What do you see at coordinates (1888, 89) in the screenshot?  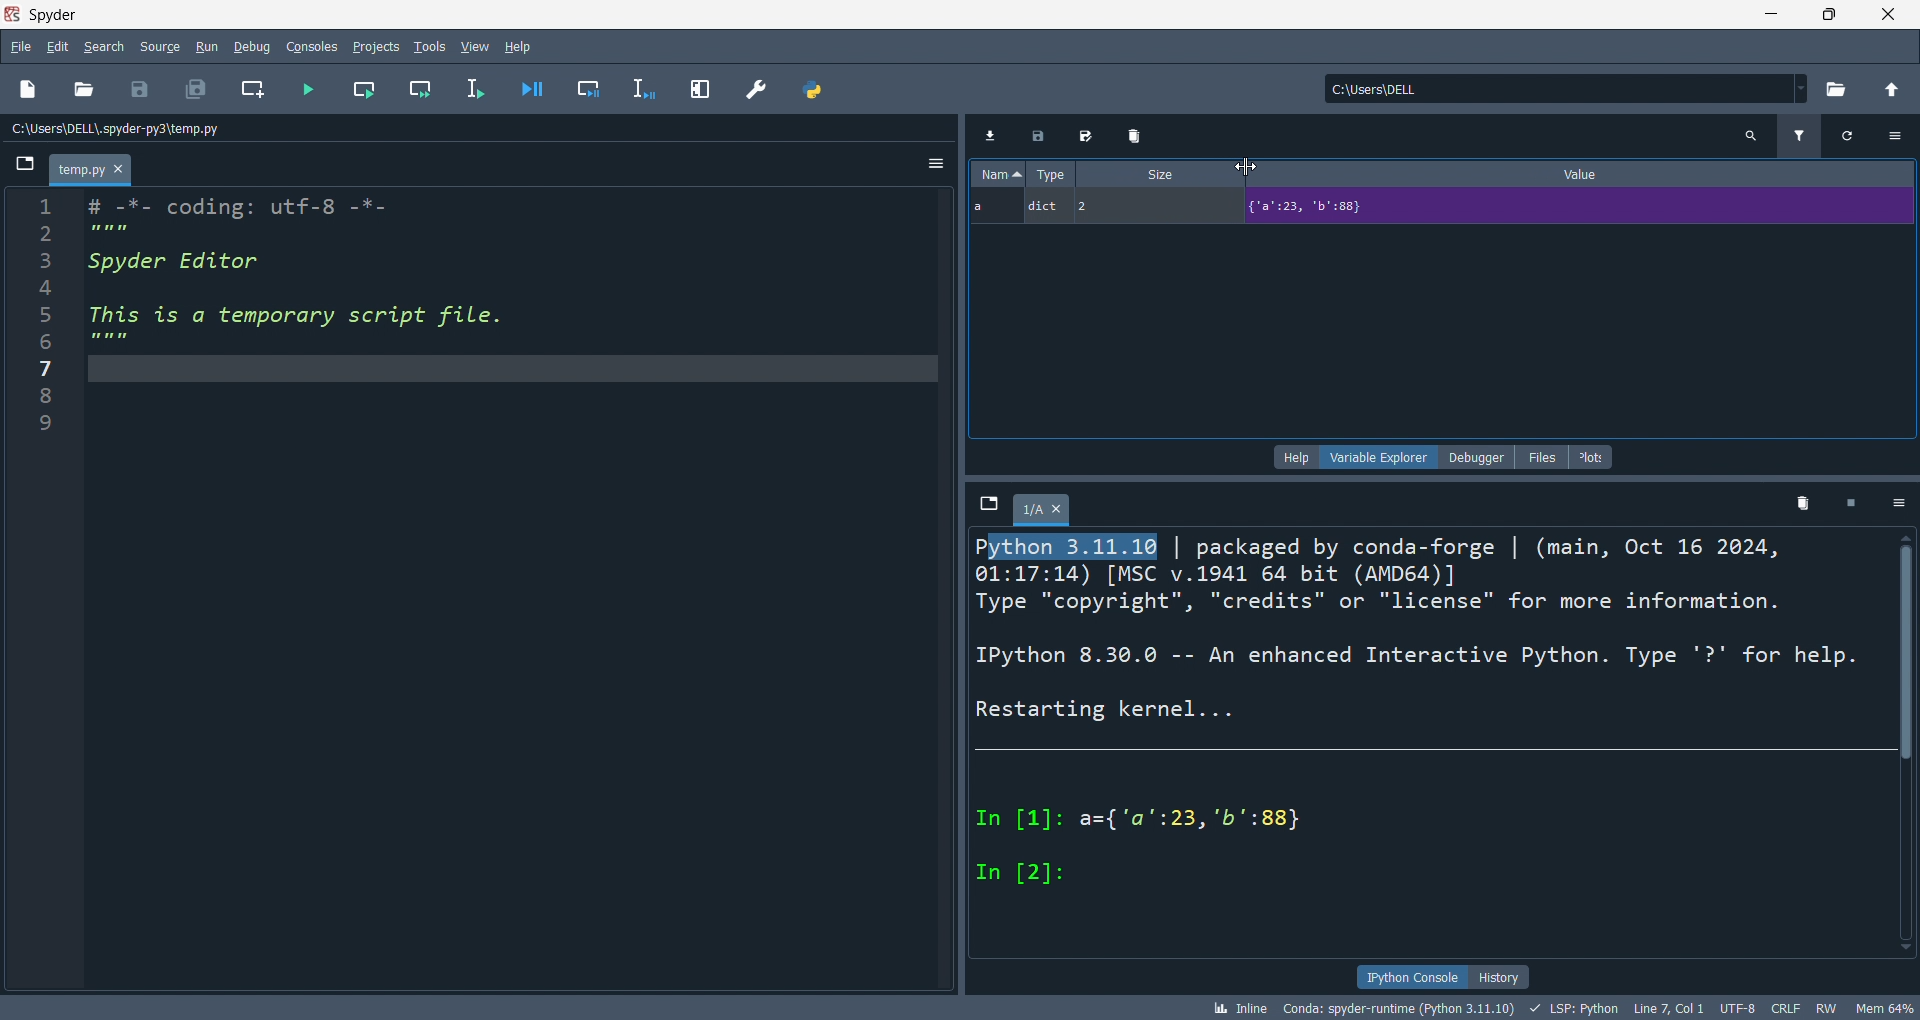 I see `open parent directory` at bounding box center [1888, 89].